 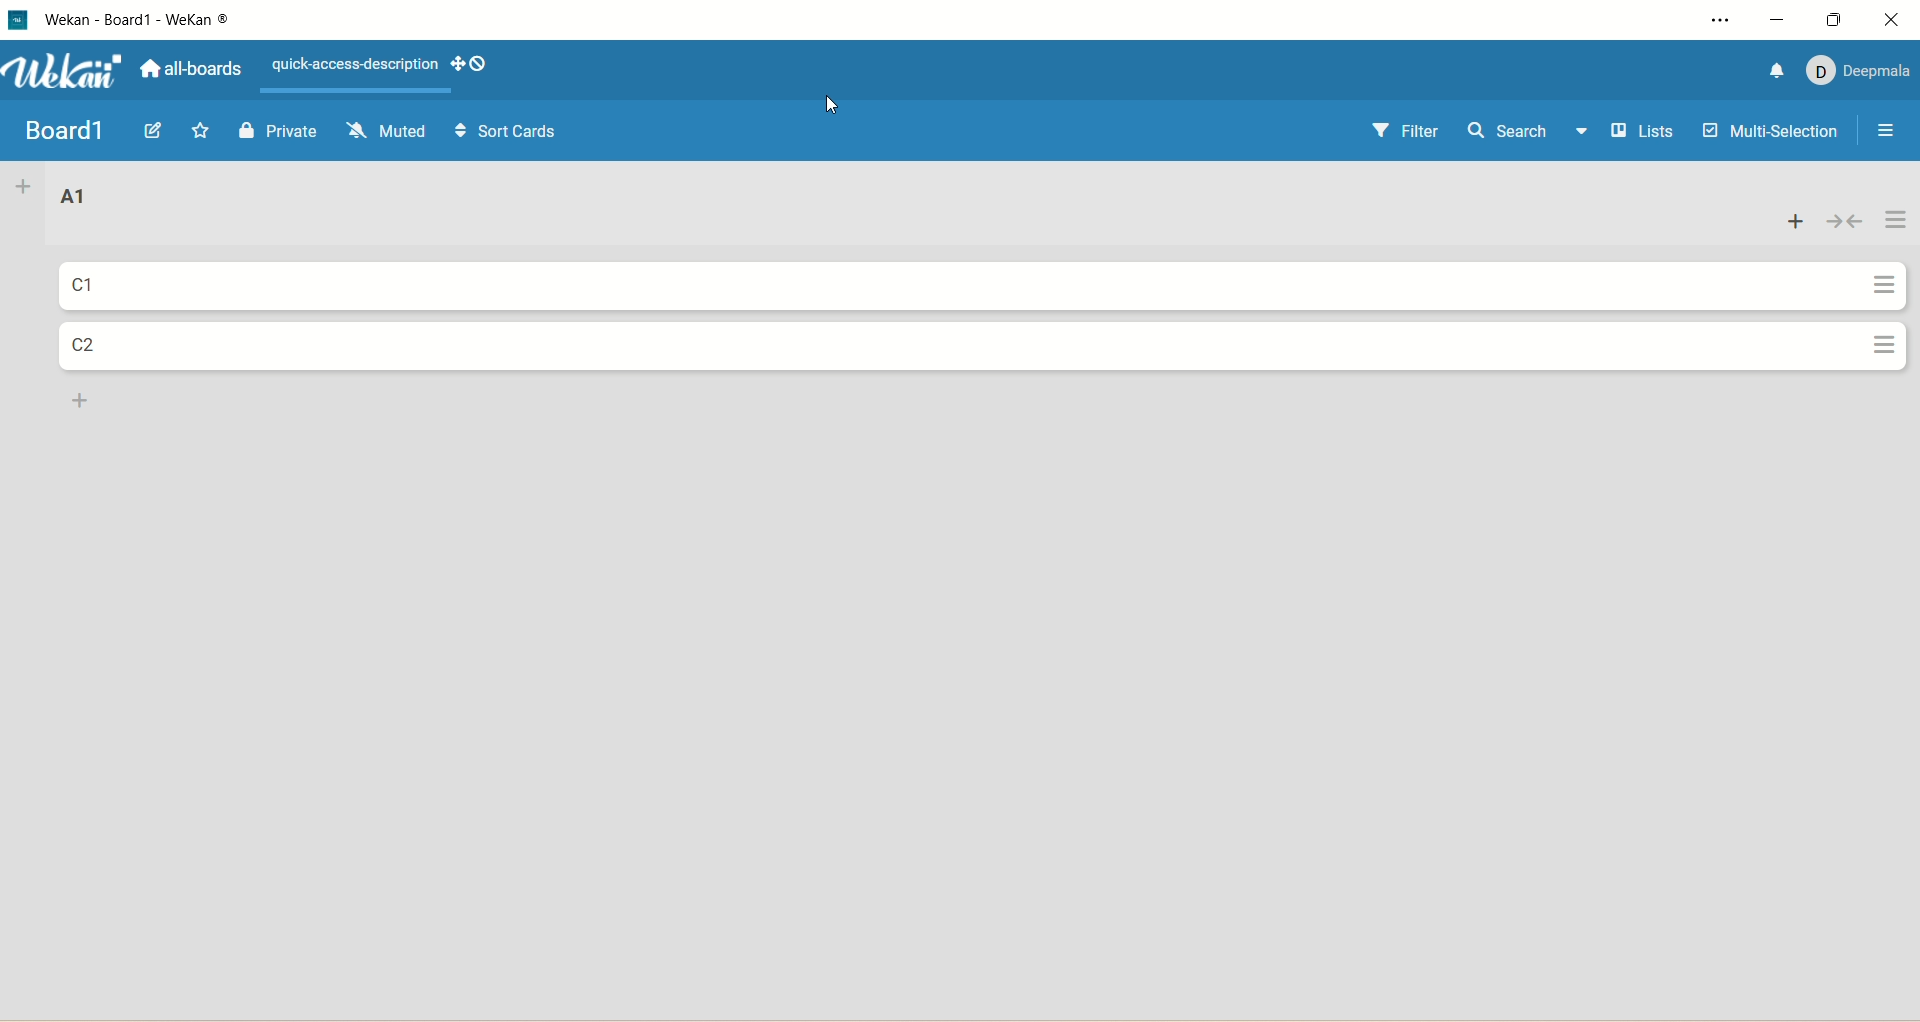 I want to click on show-desktop-drag-handles, so click(x=478, y=64).